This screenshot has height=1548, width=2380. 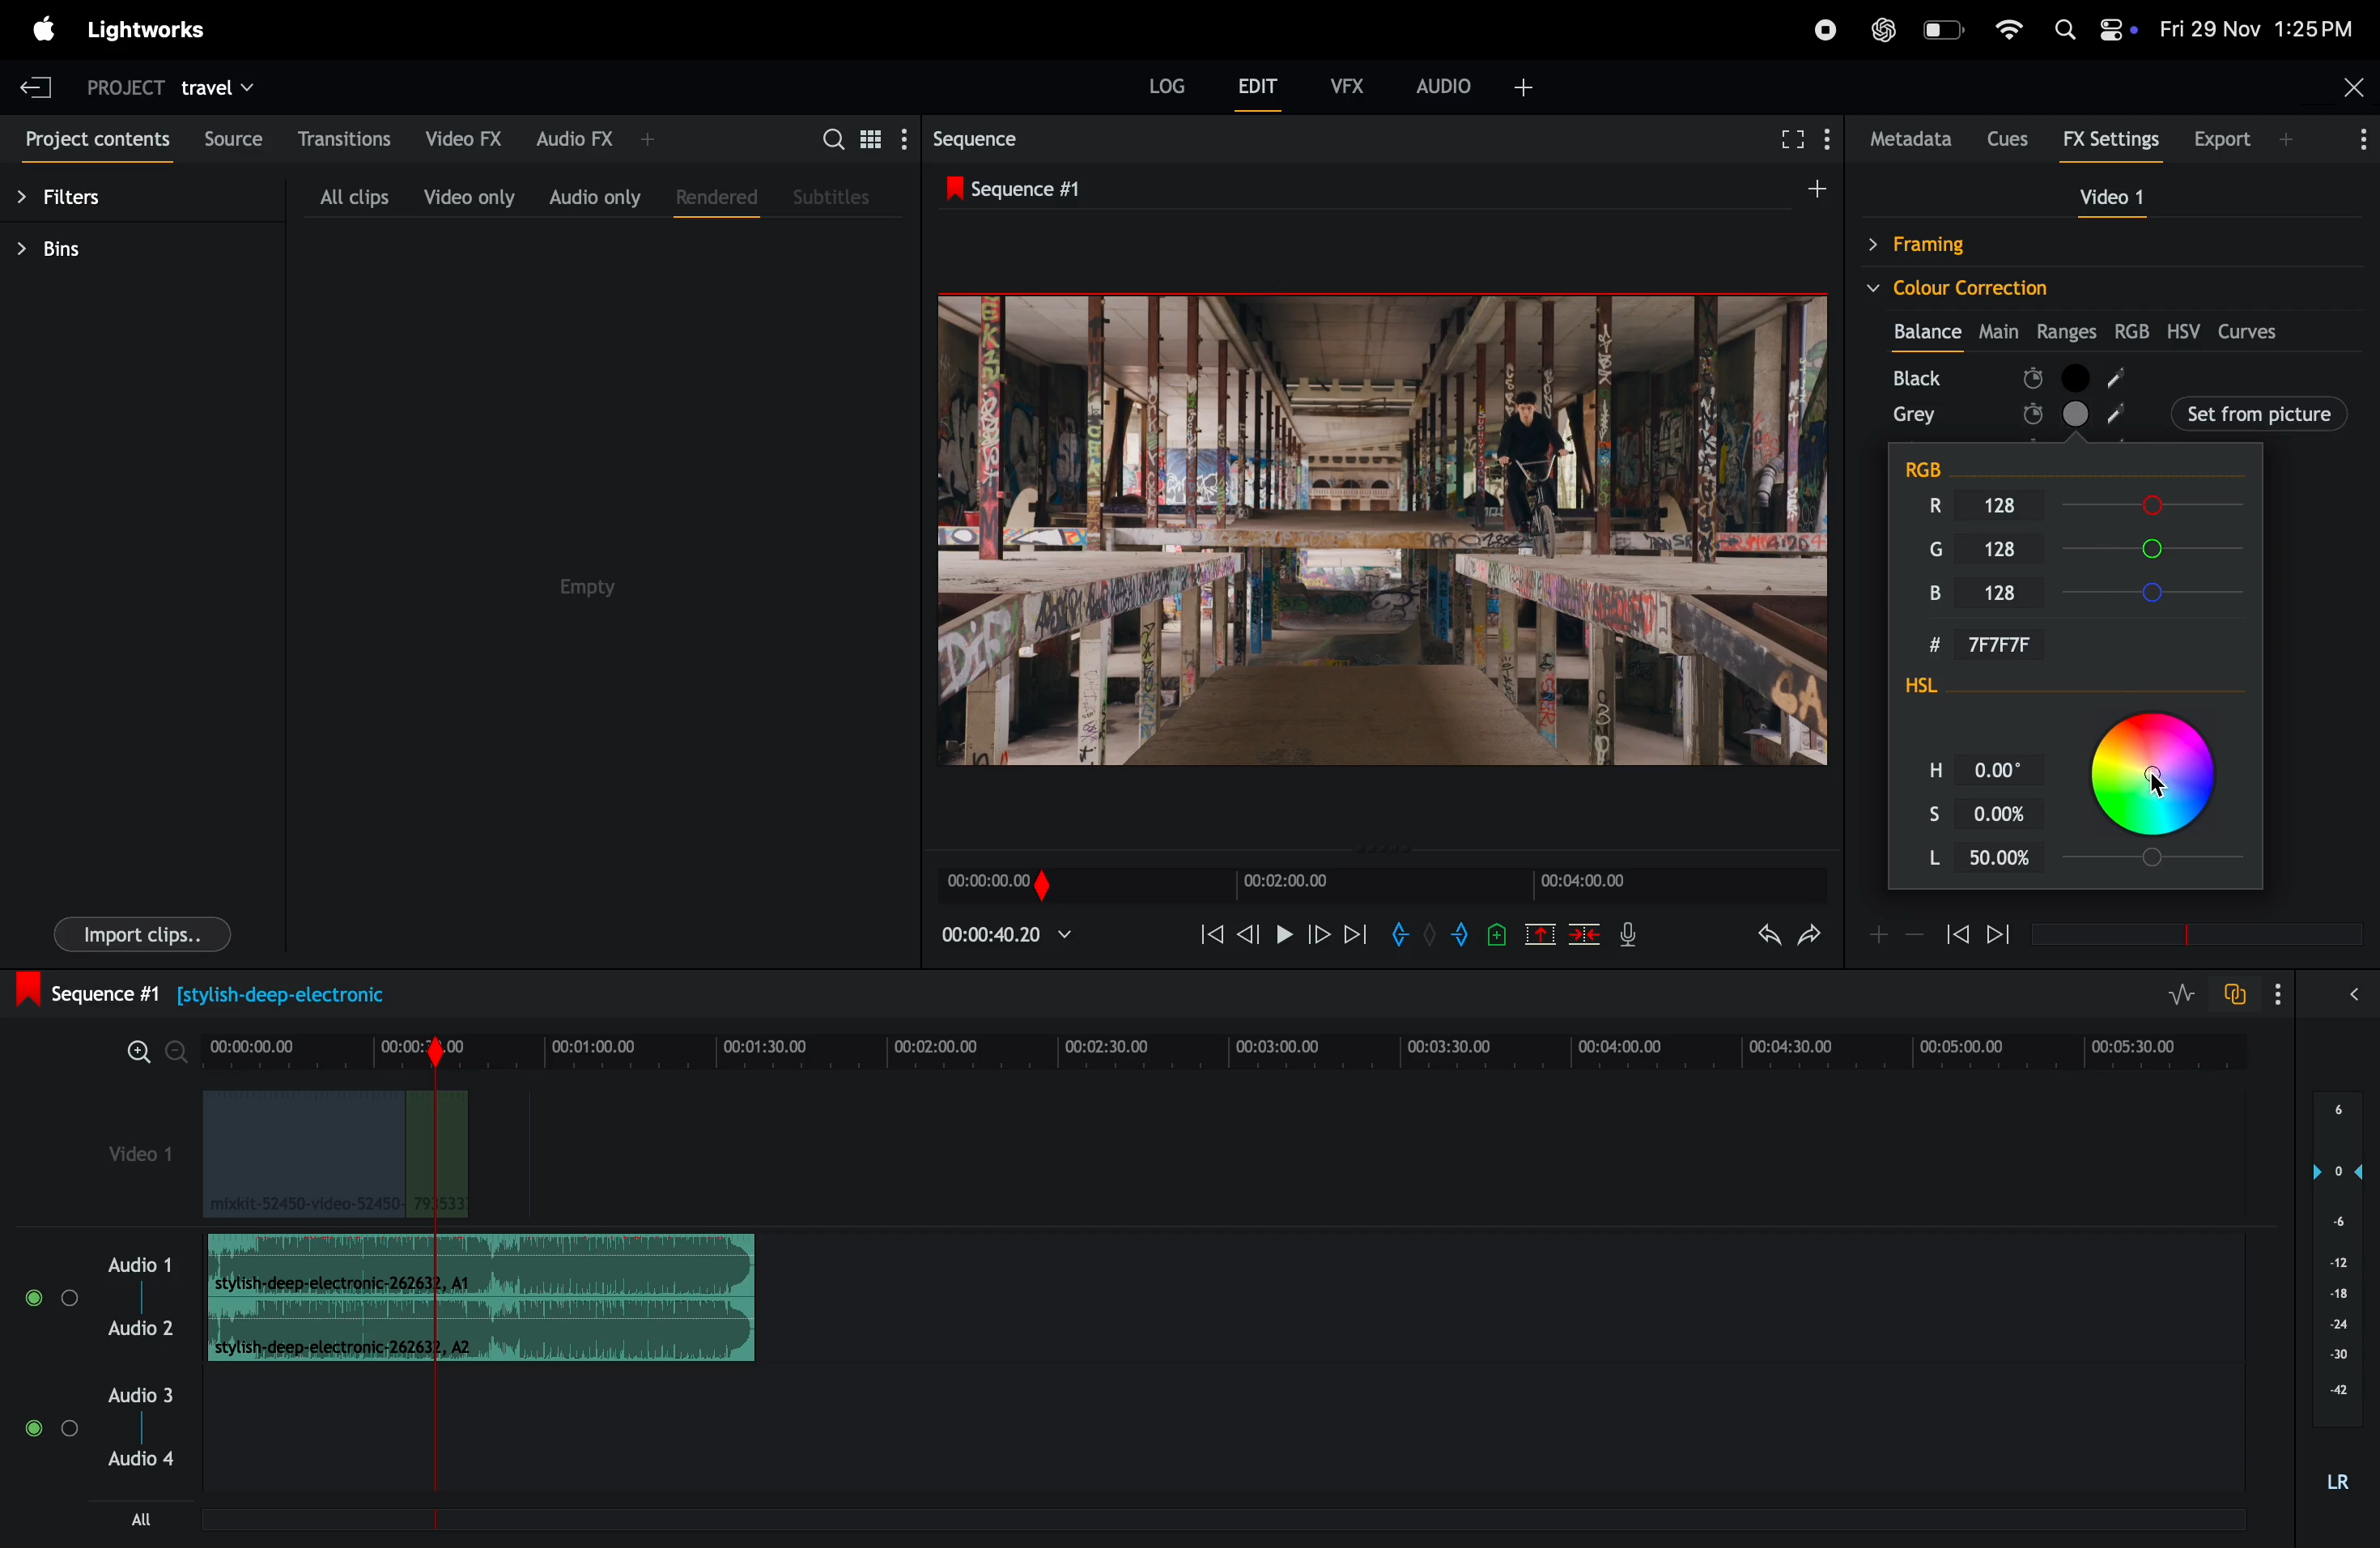 I want to click on More Info, so click(x=2364, y=146).